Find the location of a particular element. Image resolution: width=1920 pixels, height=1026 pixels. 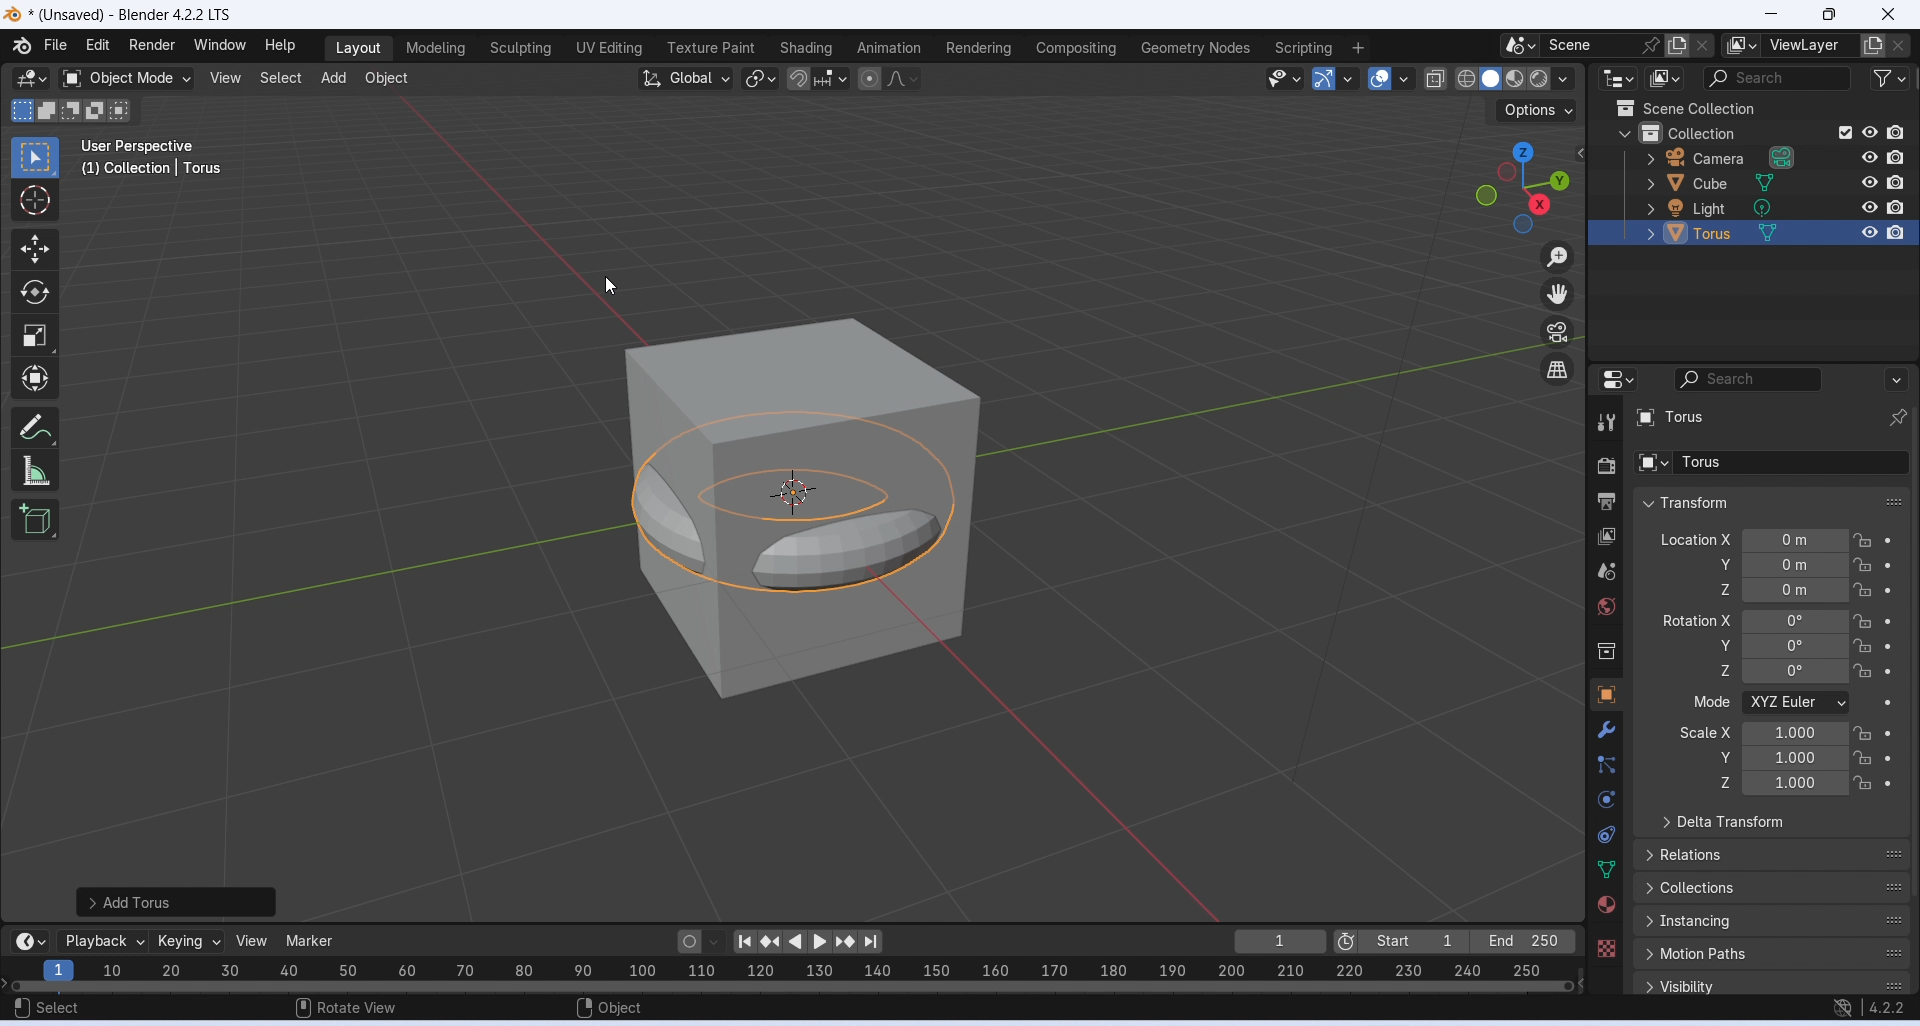

Filter is located at coordinates (1885, 78).